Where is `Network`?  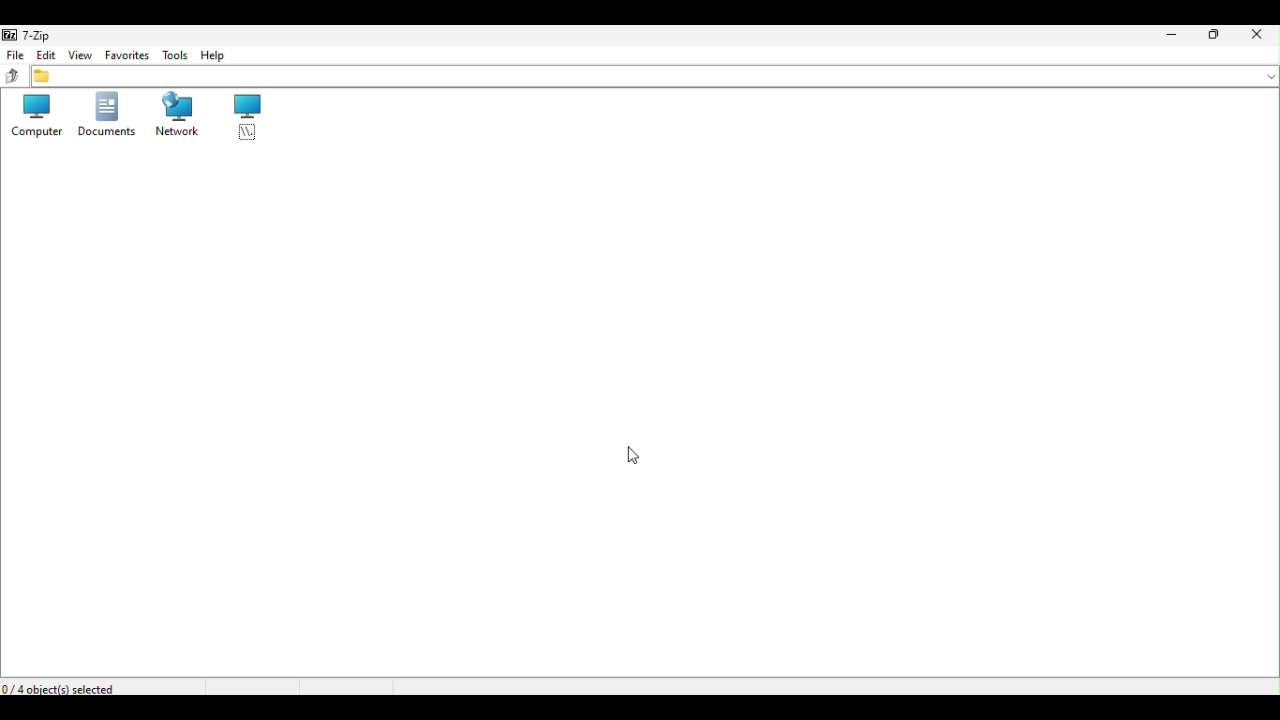 Network is located at coordinates (181, 114).